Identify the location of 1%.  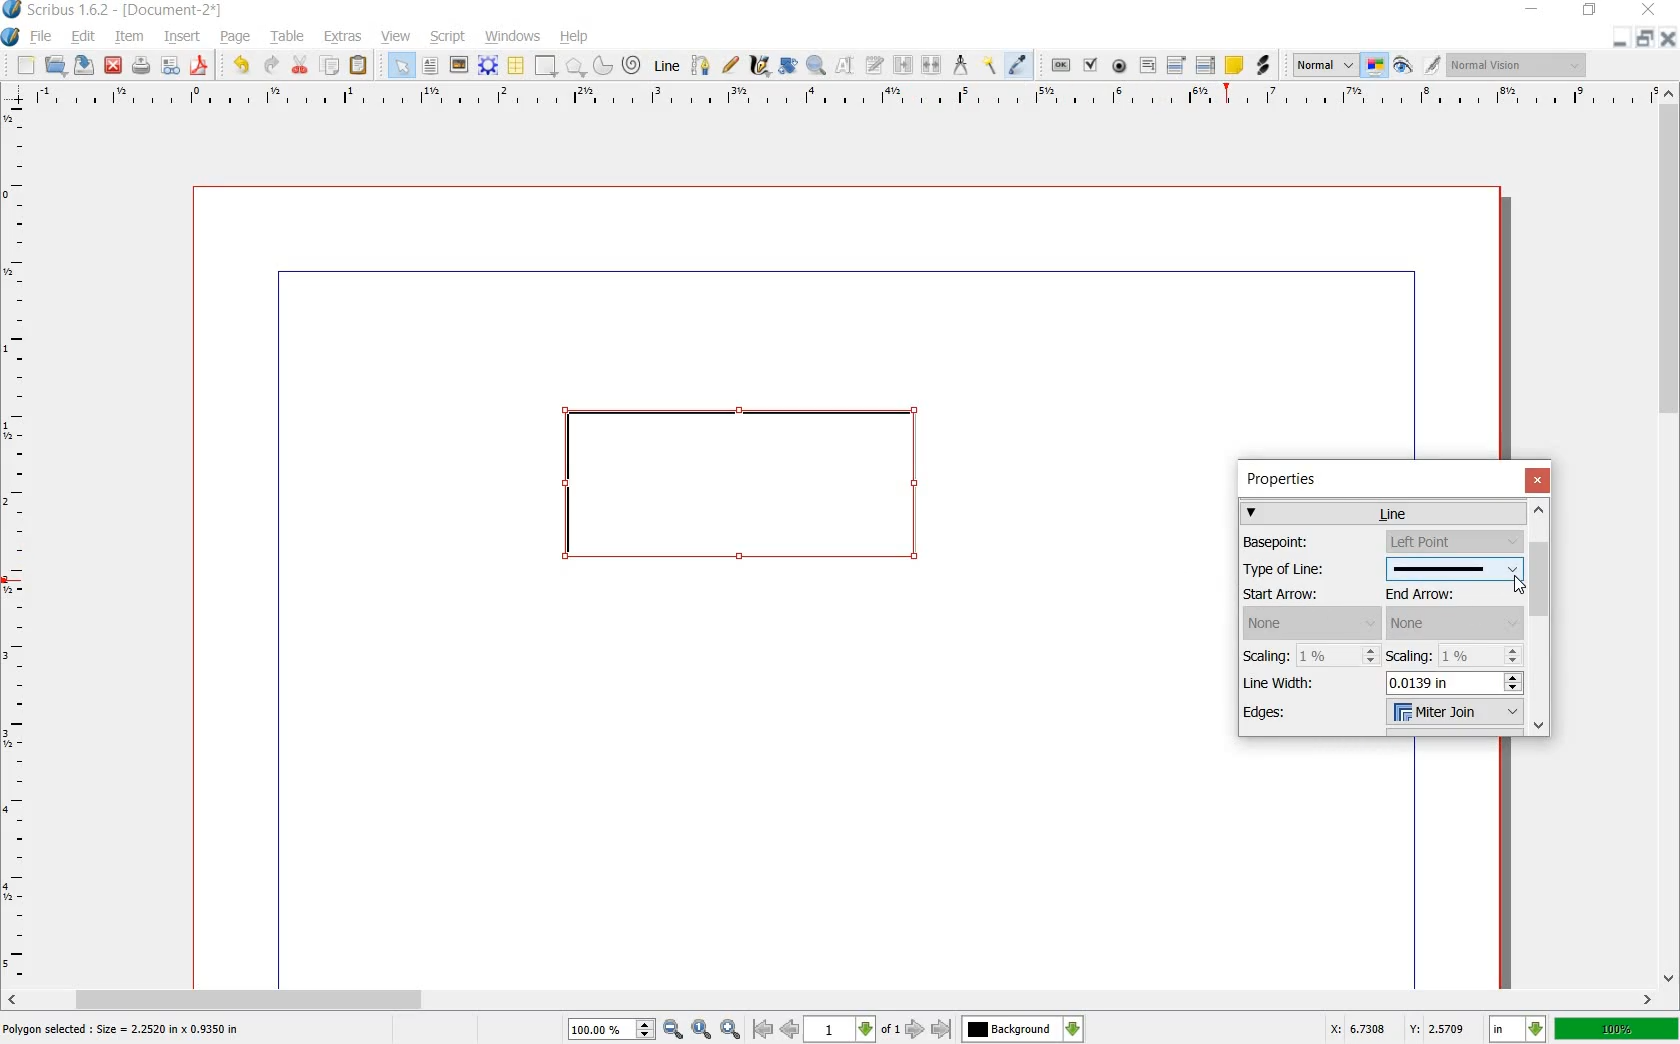
(1340, 655).